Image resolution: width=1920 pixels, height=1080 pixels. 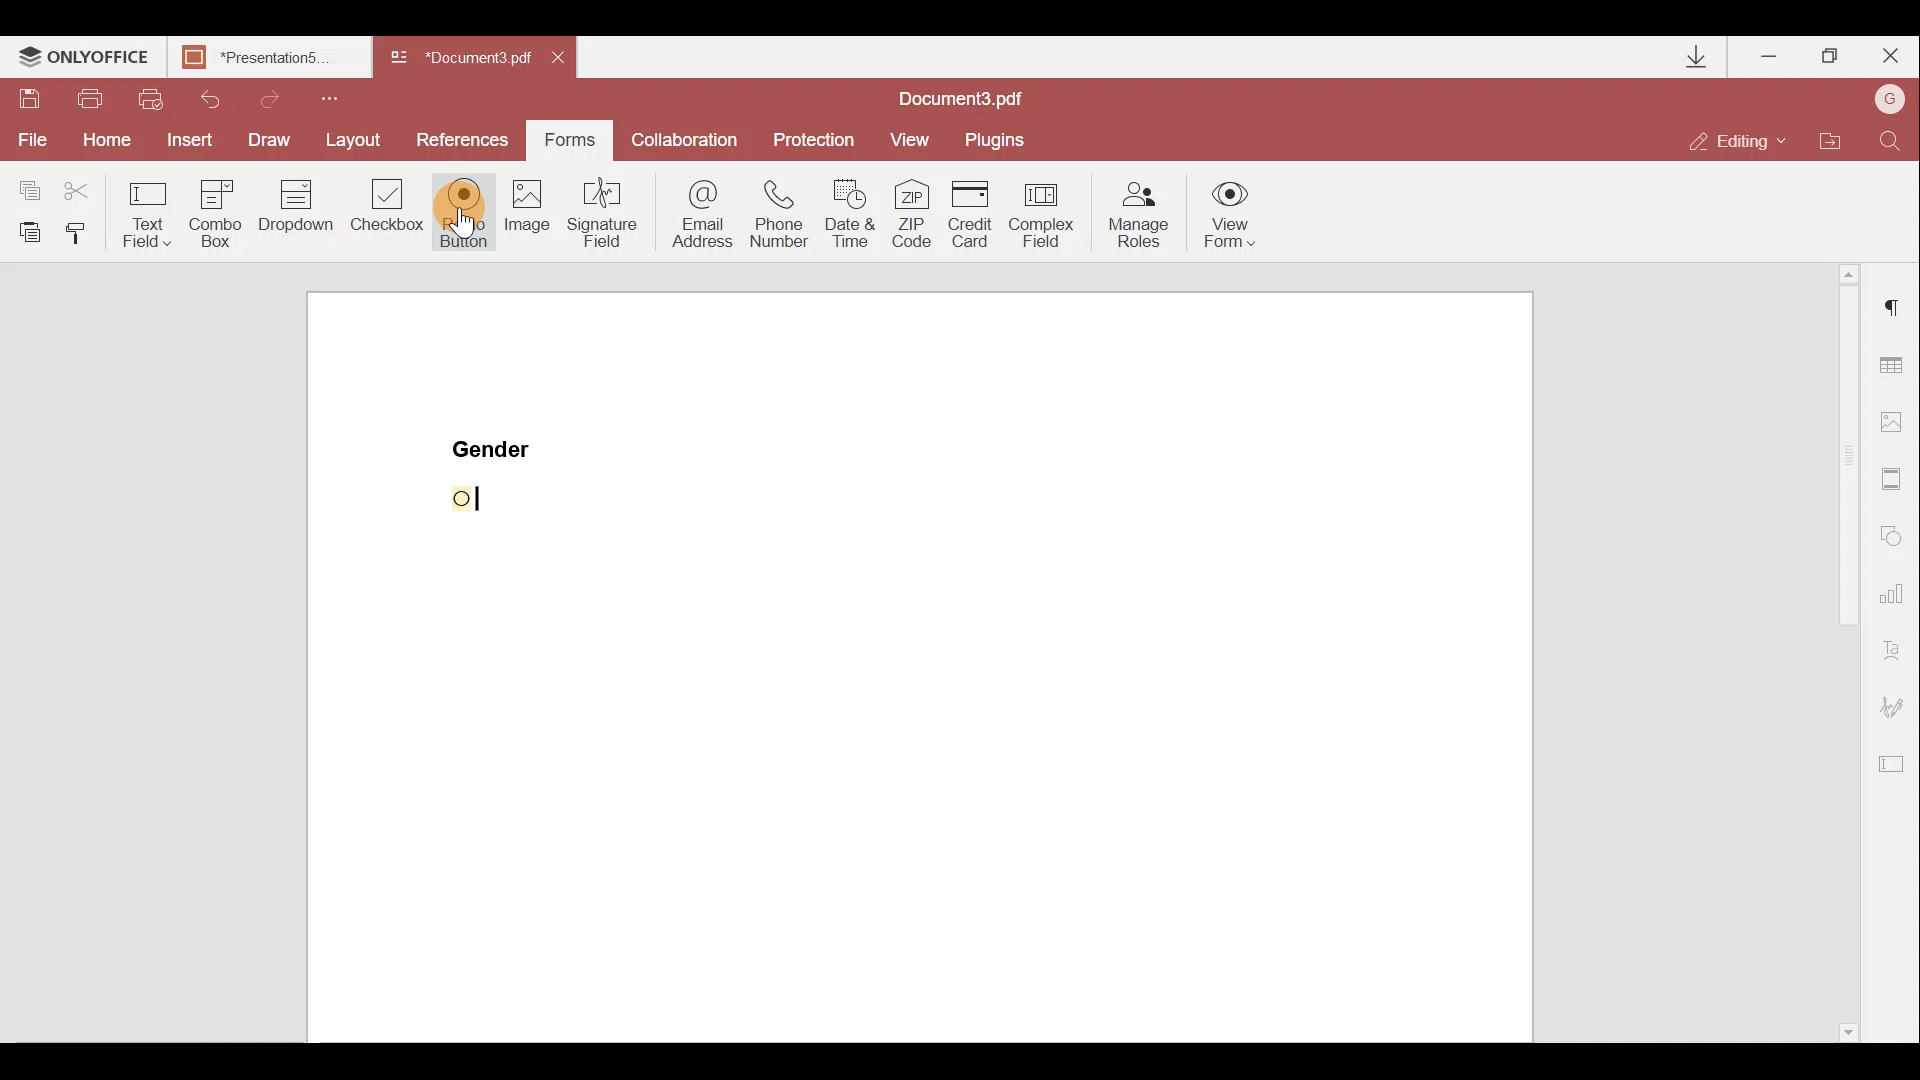 What do you see at coordinates (1002, 136) in the screenshot?
I see `Plugins` at bounding box center [1002, 136].